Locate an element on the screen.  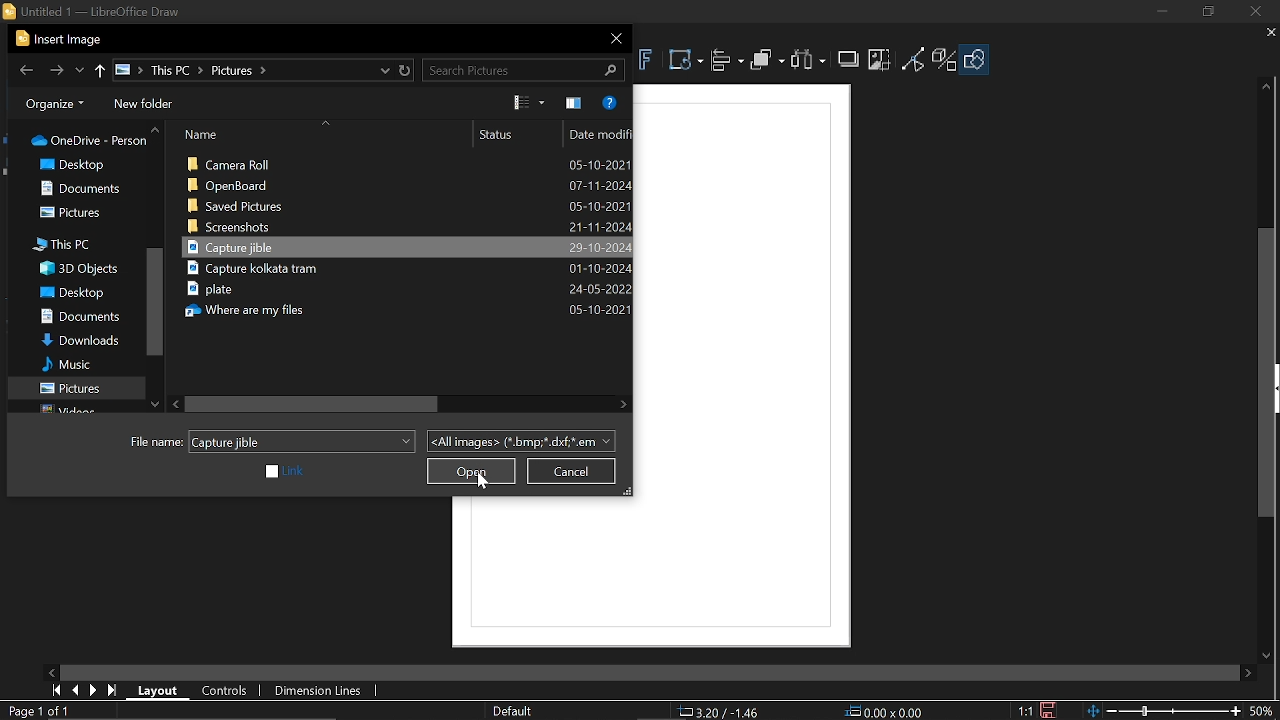
Restore down is located at coordinates (1205, 11).